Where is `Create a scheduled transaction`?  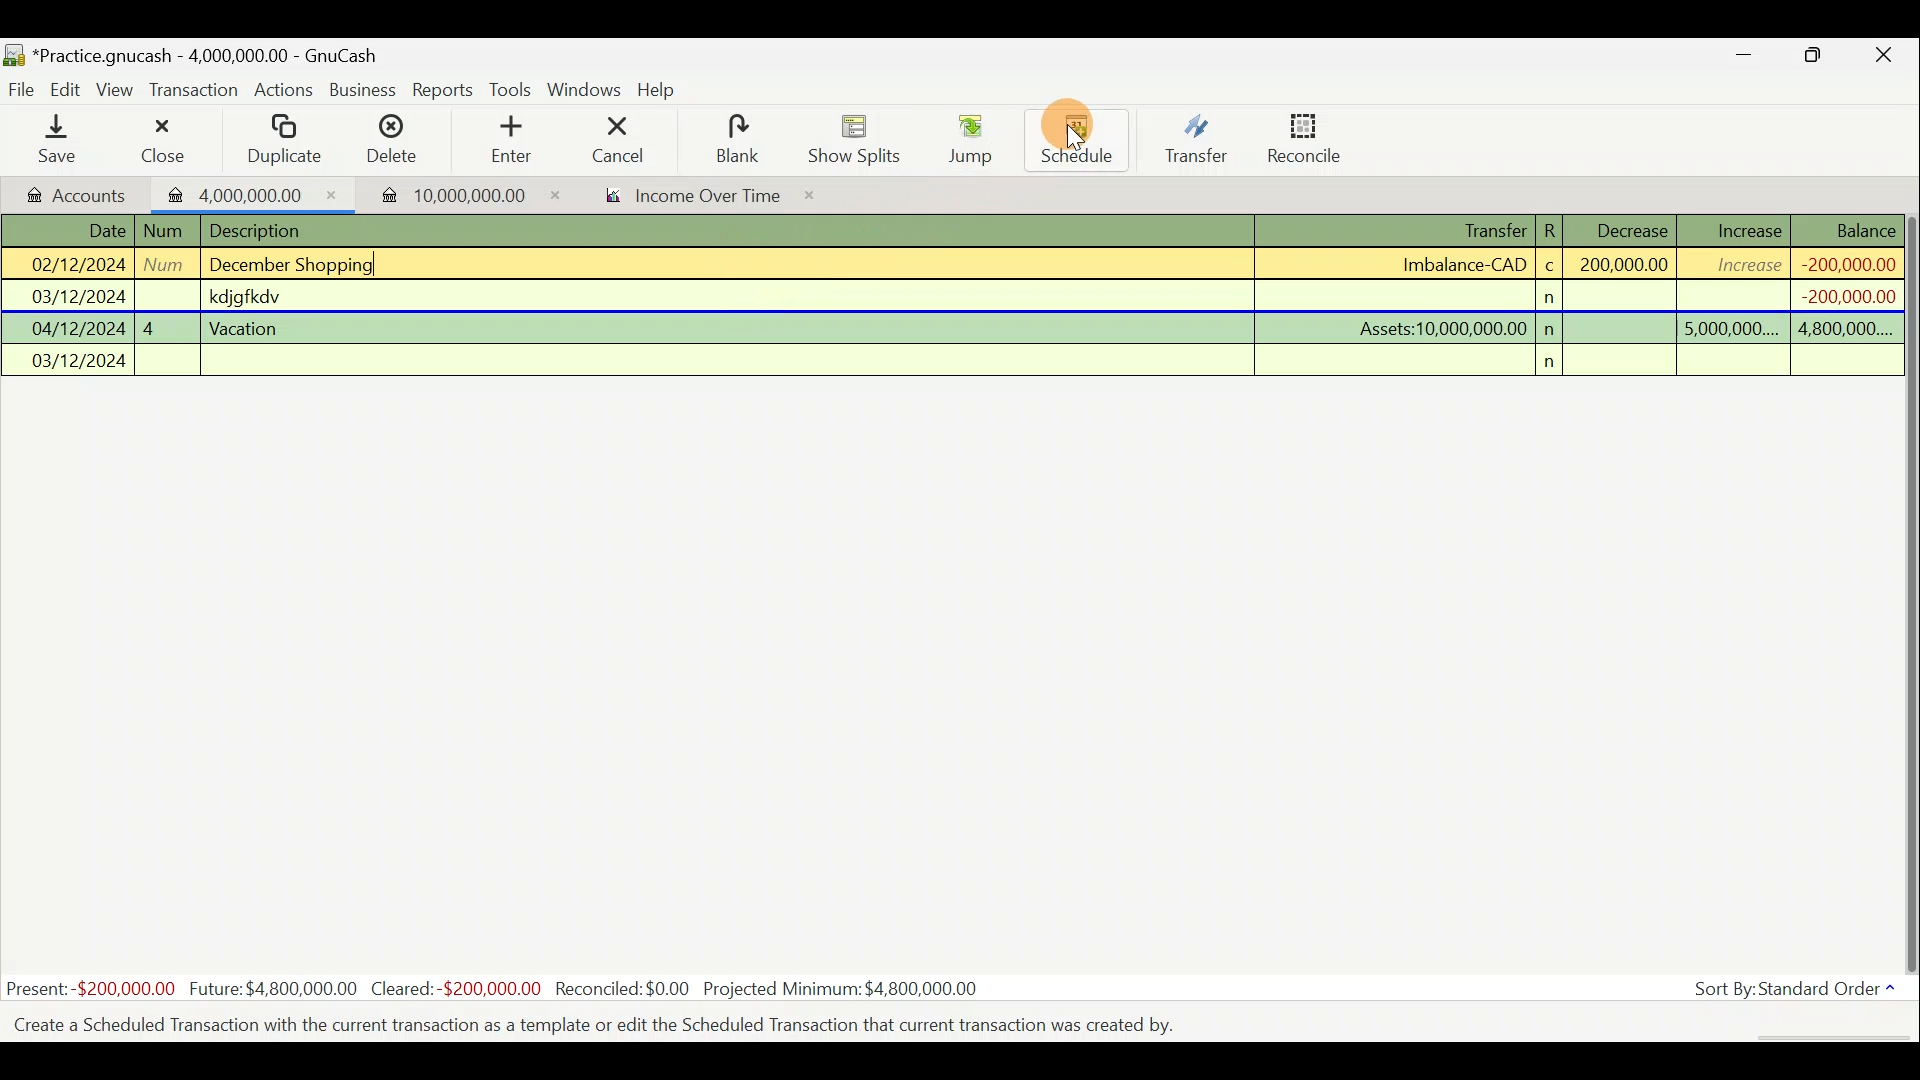 Create a scheduled transaction is located at coordinates (608, 1023).